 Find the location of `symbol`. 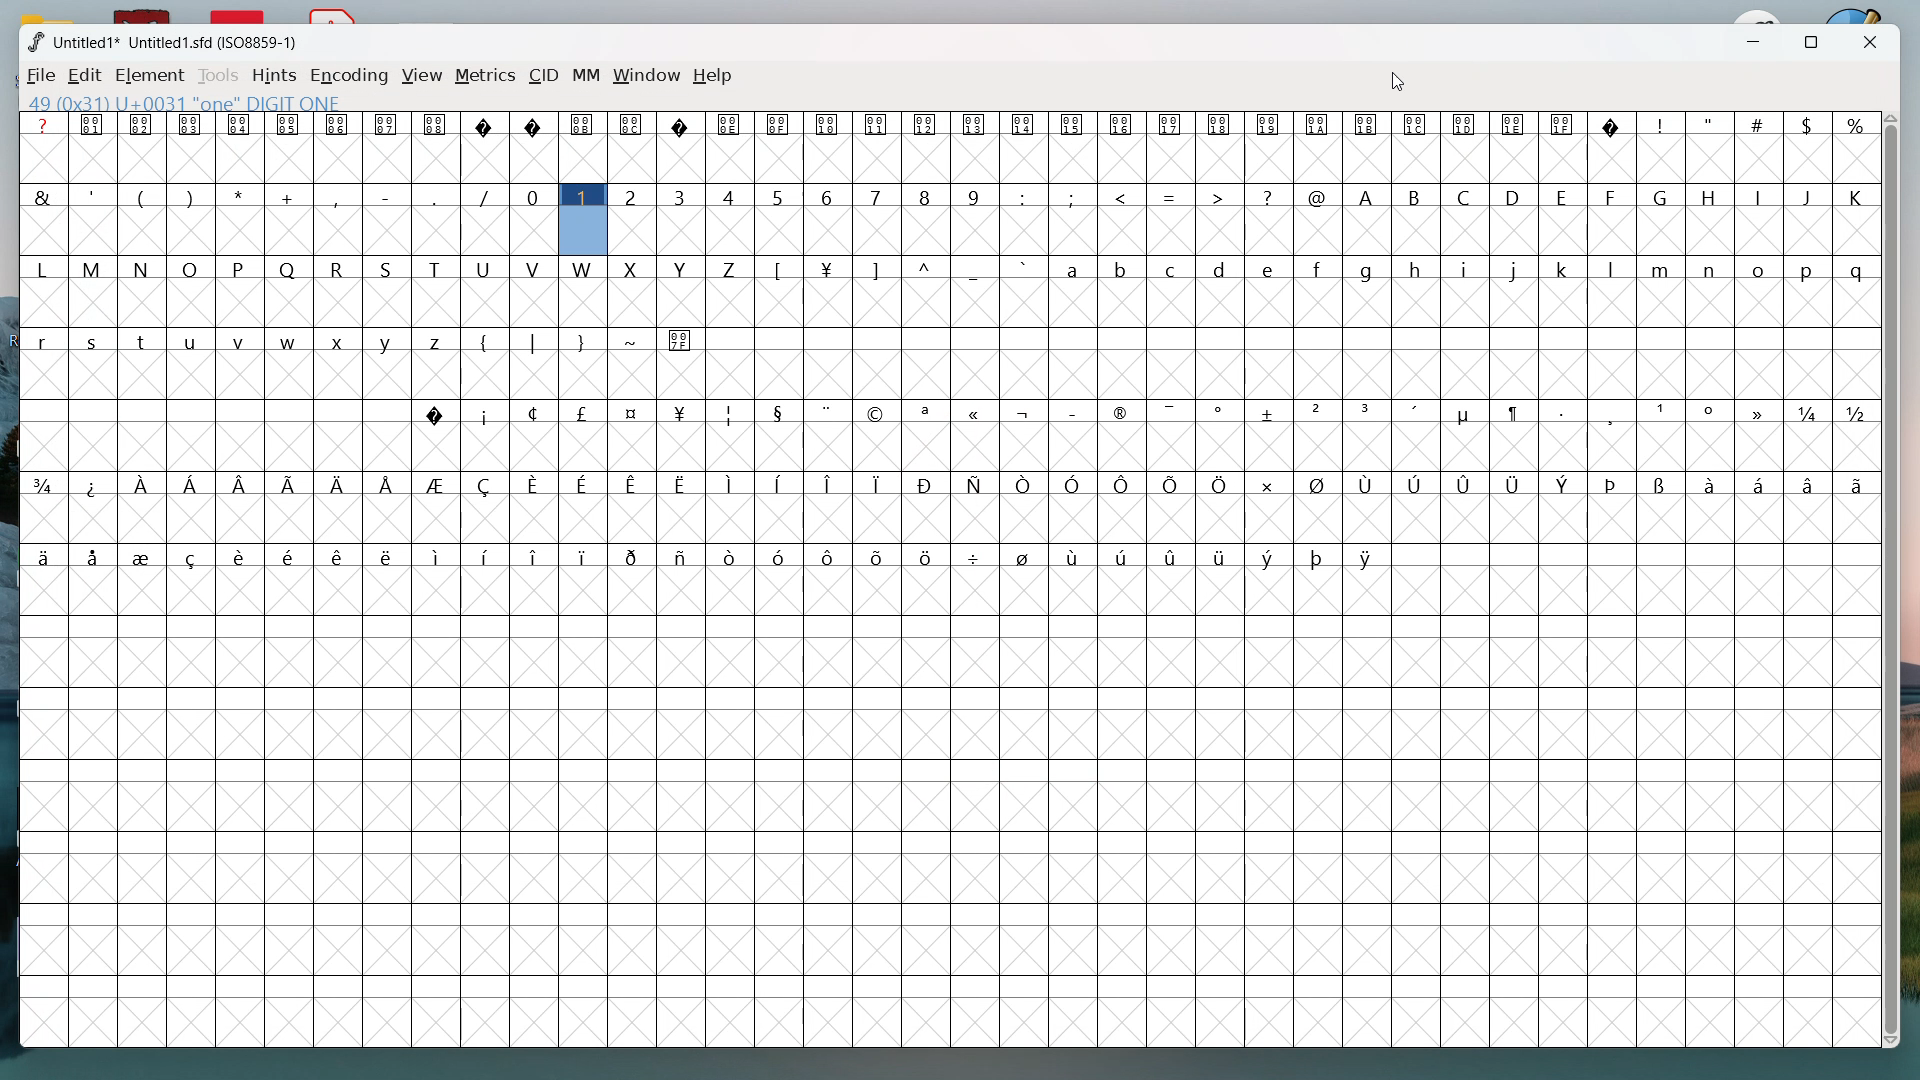

symbol is located at coordinates (879, 125).